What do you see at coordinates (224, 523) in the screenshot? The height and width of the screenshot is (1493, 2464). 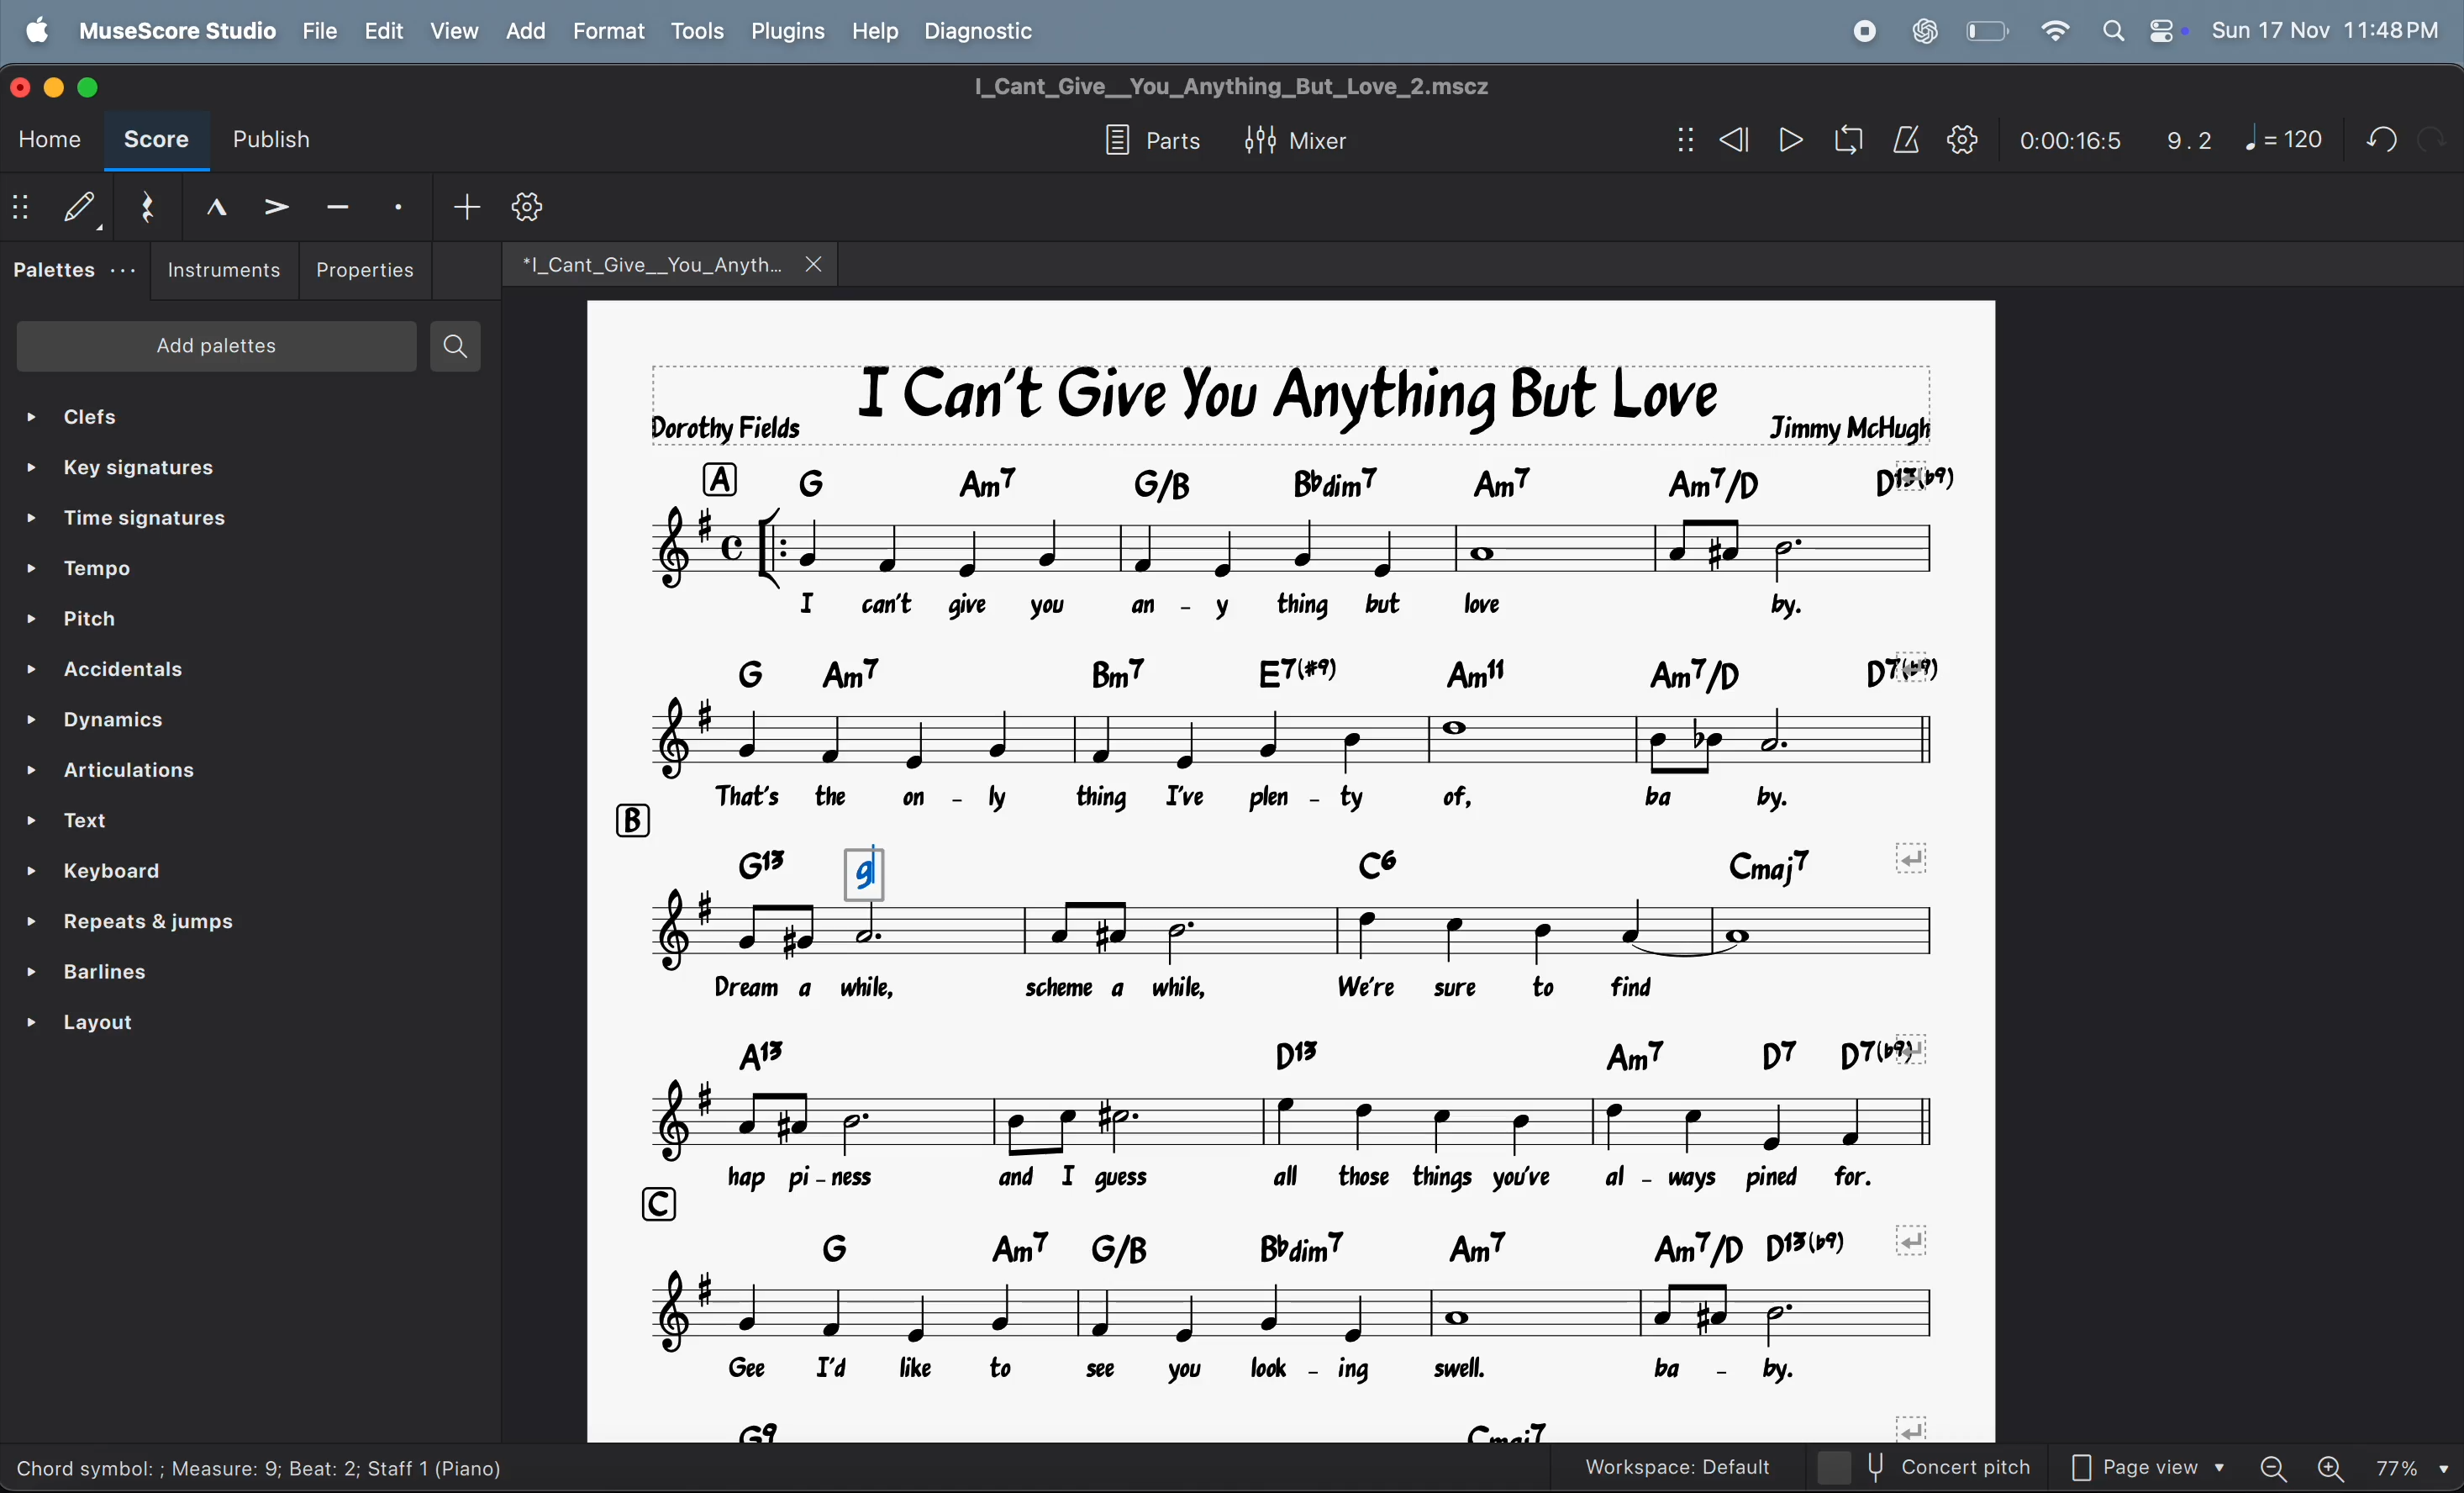 I see `time signatures` at bounding box center [224, 523].